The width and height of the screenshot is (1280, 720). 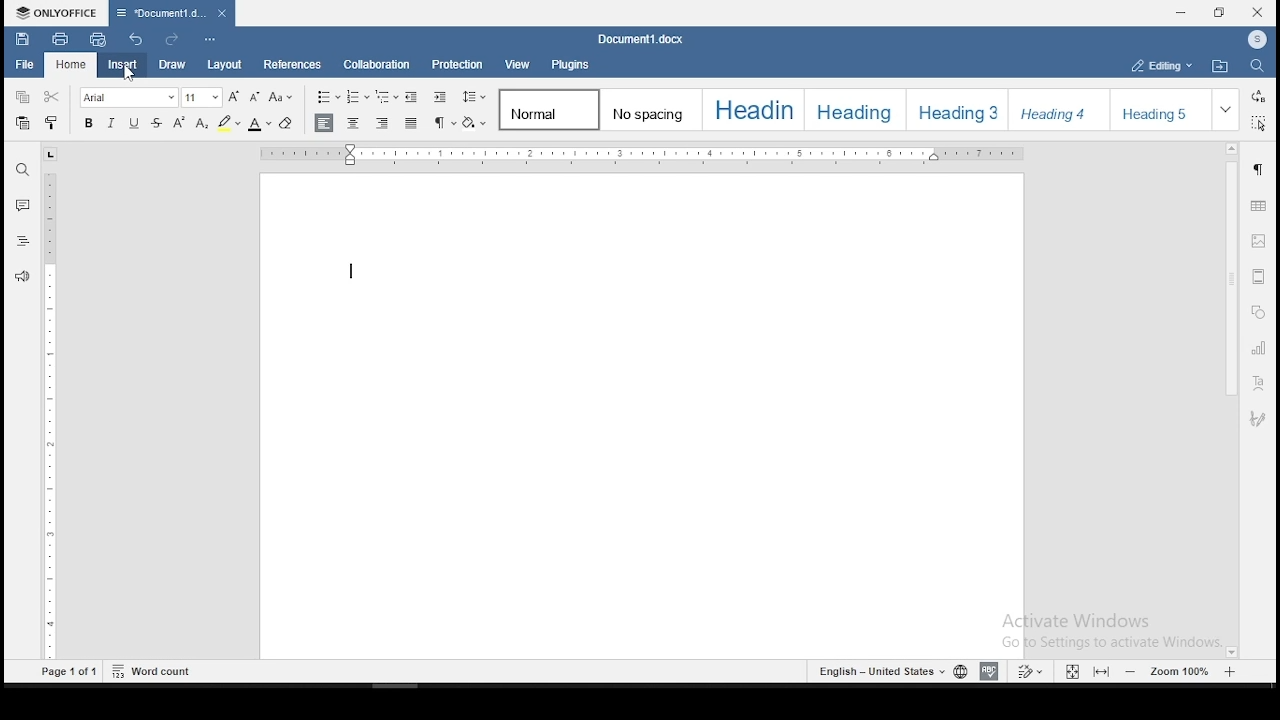 What do you see at coordinates (155, 122) in the screenshot?
I see `strikethorough` at bounding box center [155, 122].